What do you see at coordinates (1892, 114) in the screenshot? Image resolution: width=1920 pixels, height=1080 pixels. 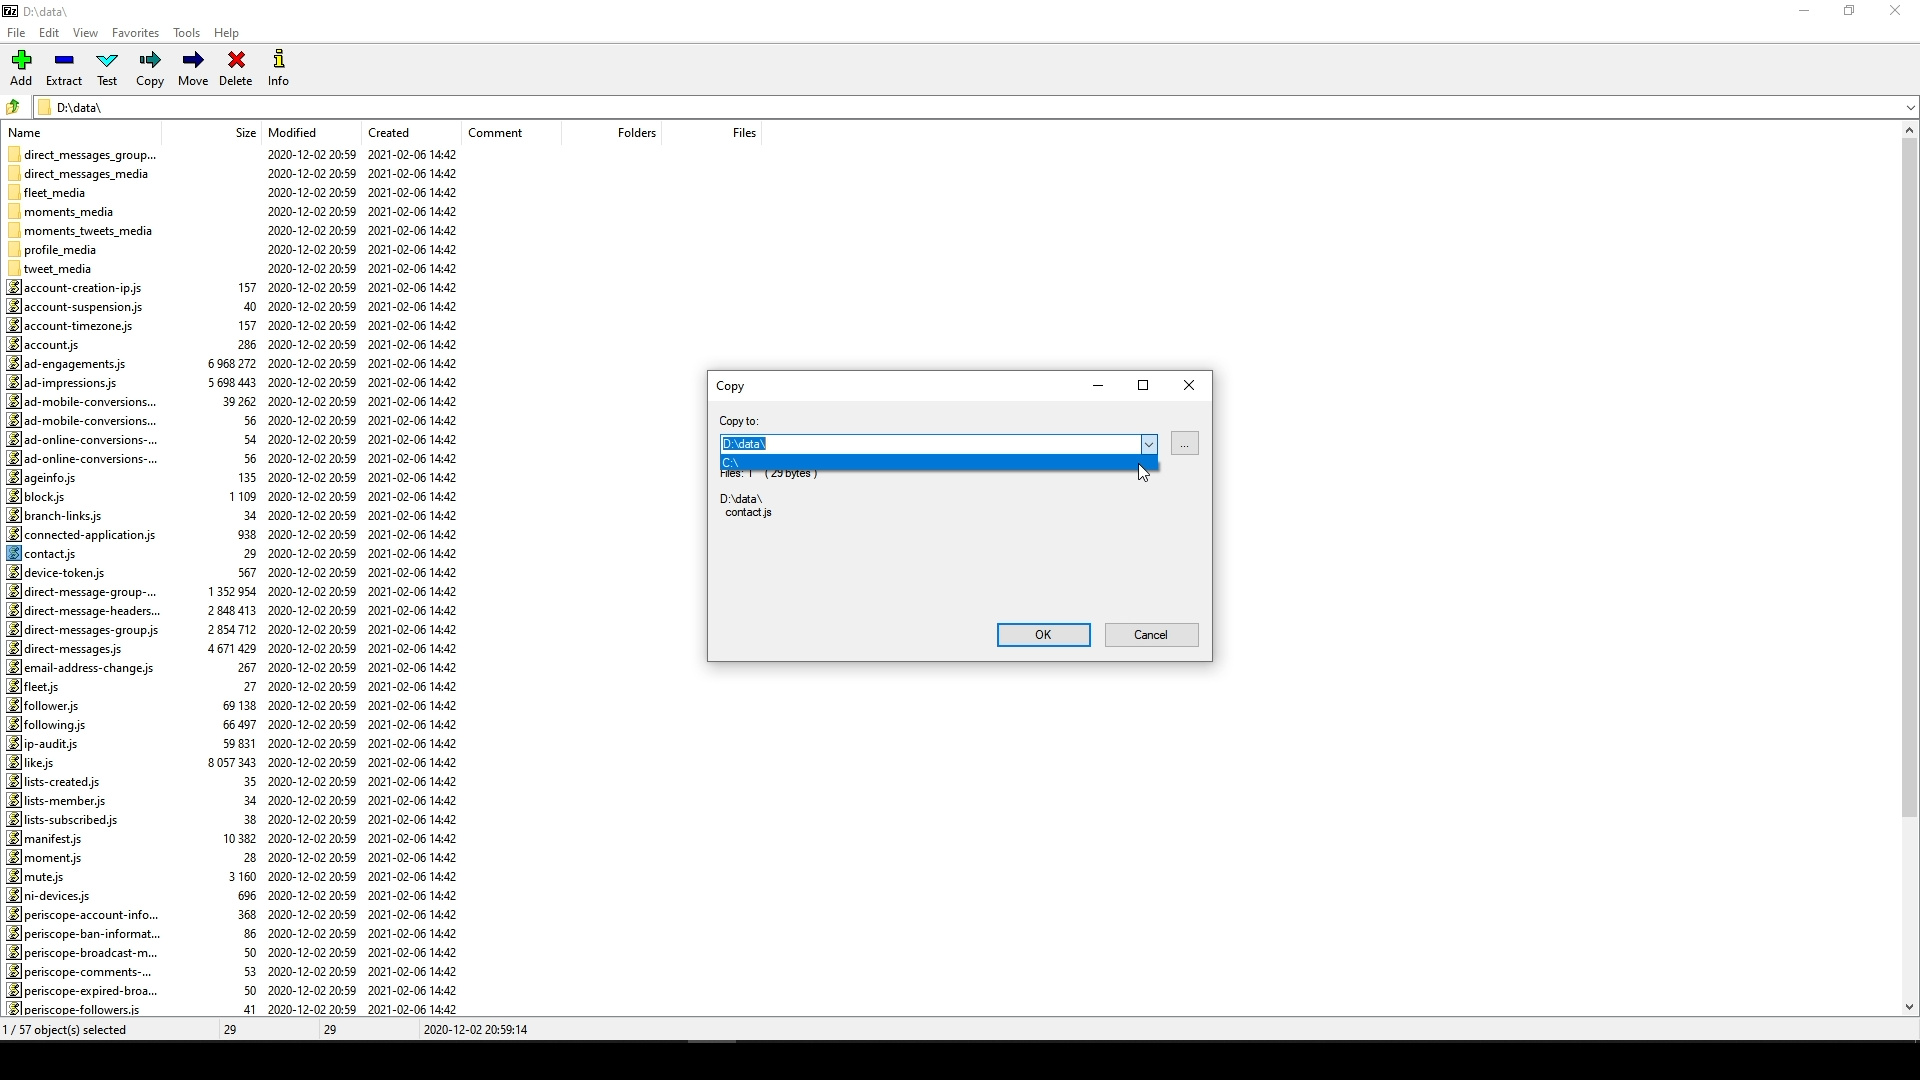 I see `down` at bounding box center [1892, 114].